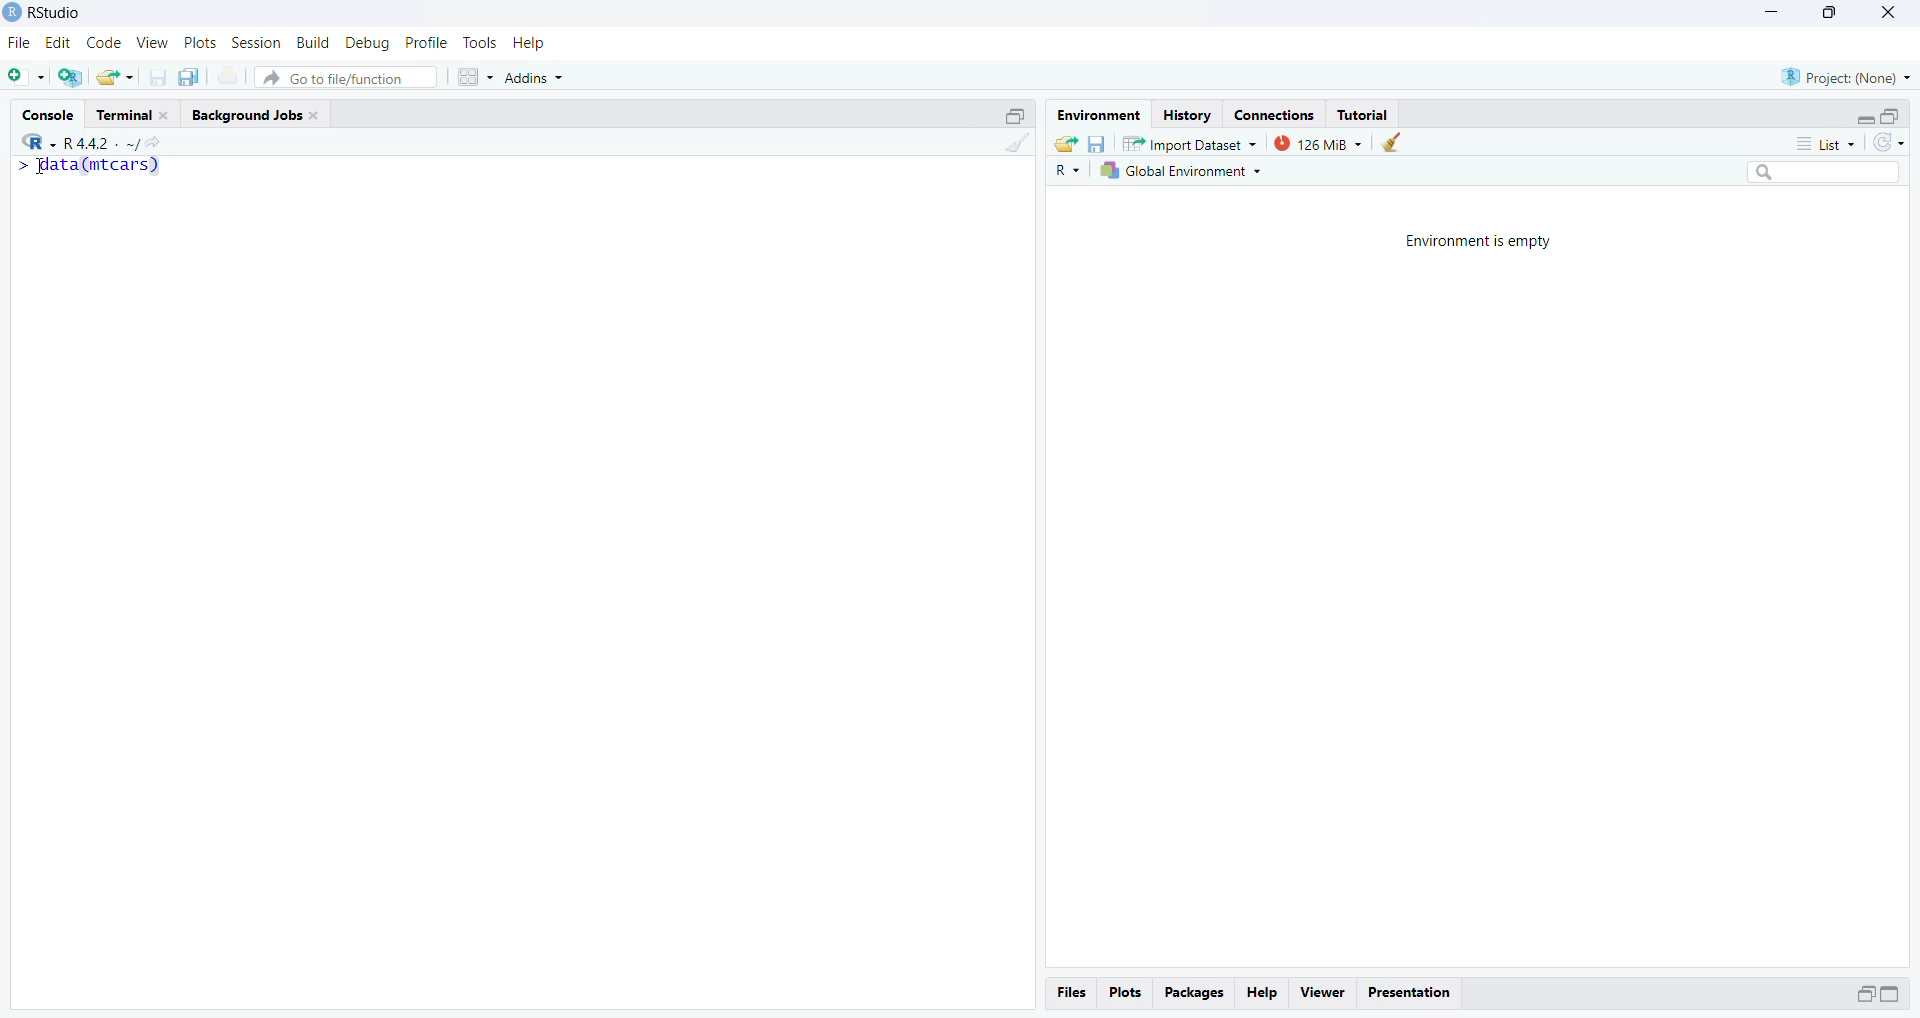 The image size is (1920, 1018). What do you see at coordinates (1889, 994) in the screenshot?
I see `minimize` at bounding box center [1889, 994].